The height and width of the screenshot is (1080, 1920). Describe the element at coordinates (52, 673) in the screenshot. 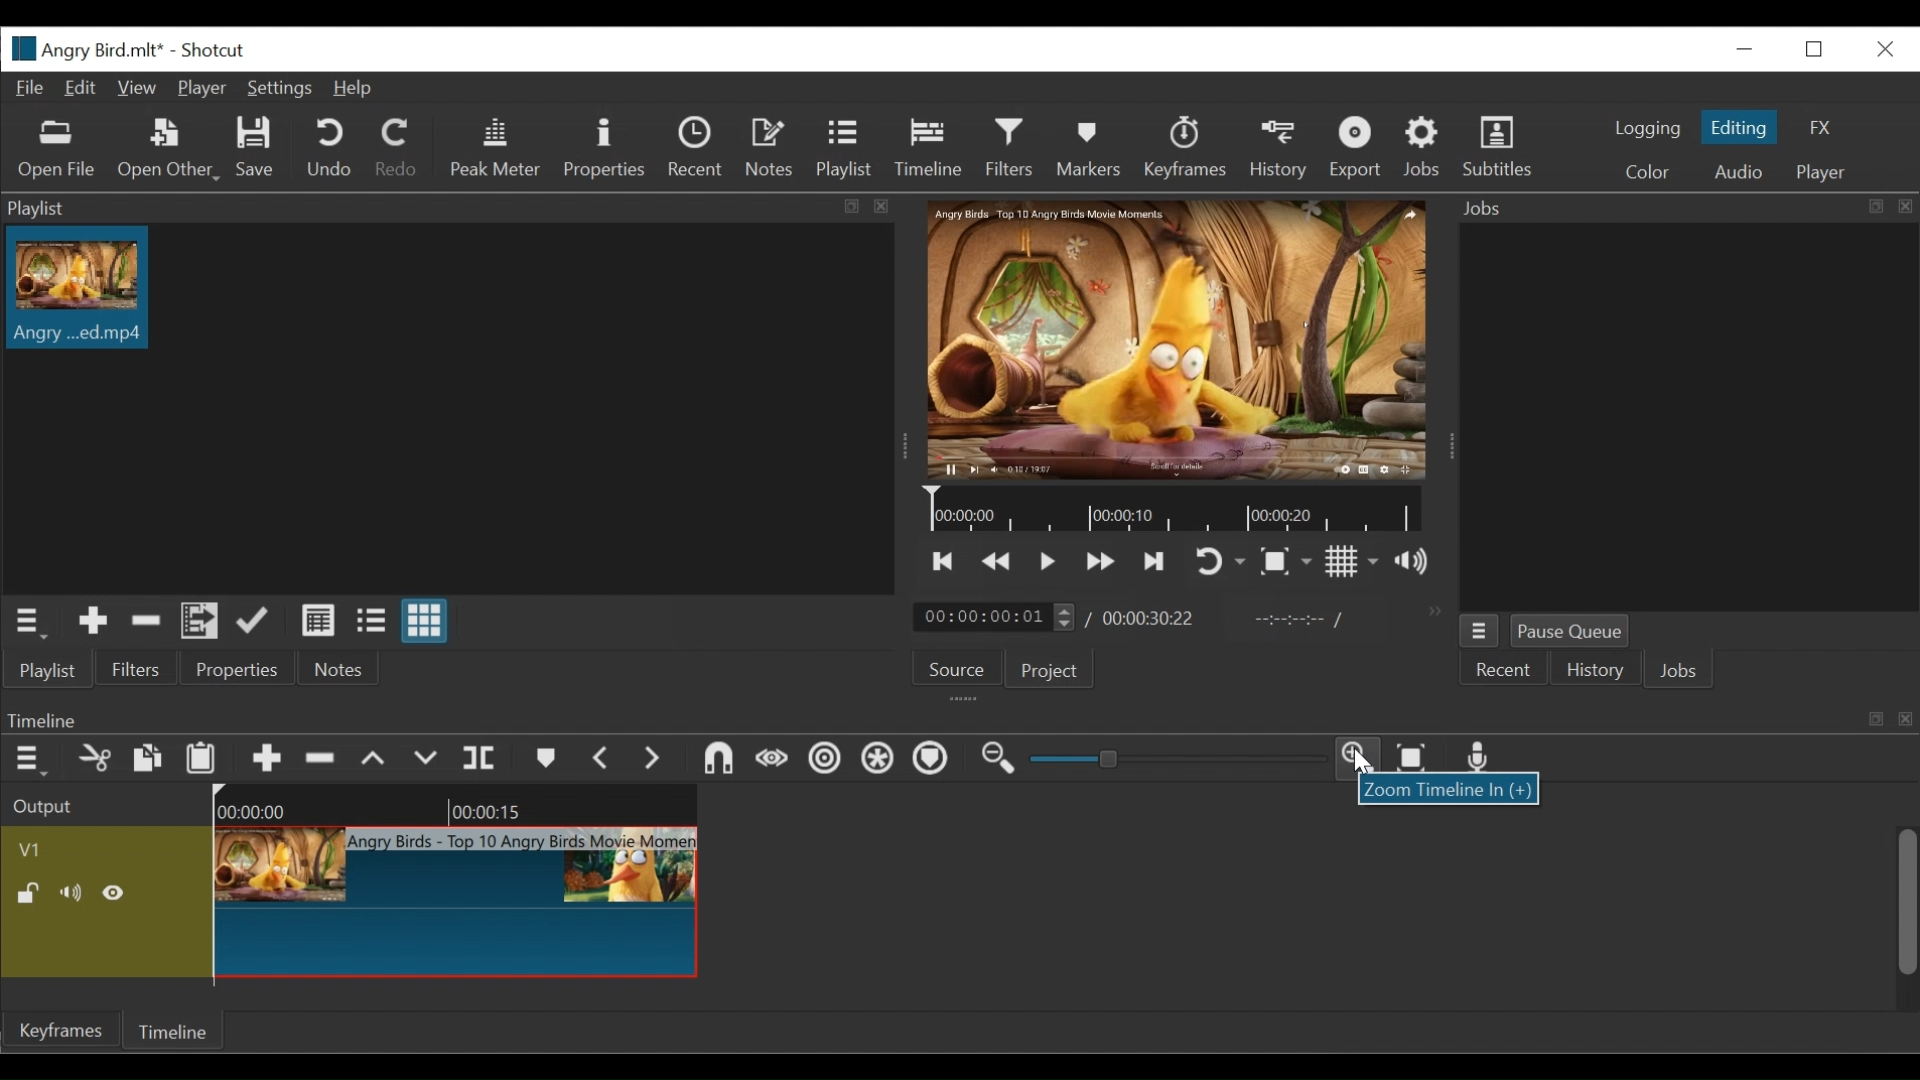

I see `Playlist` at that location.